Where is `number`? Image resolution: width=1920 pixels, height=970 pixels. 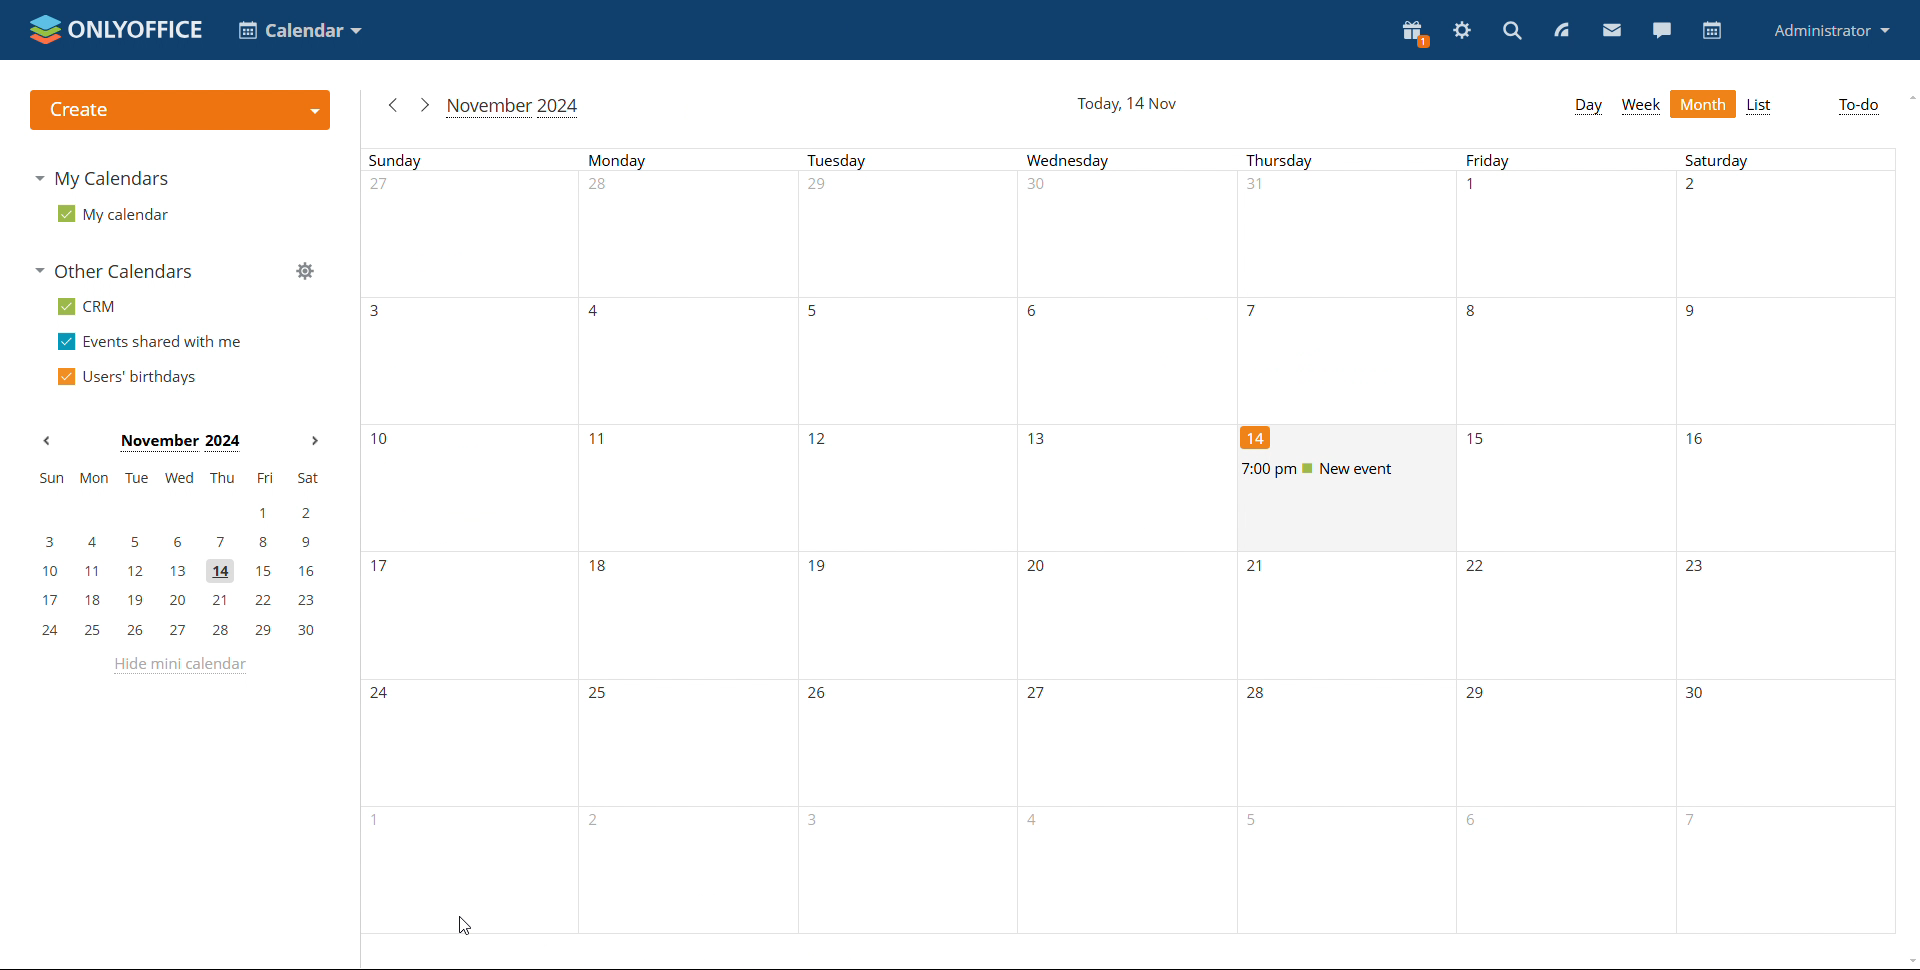
number is located at coordinates (1697, 441).